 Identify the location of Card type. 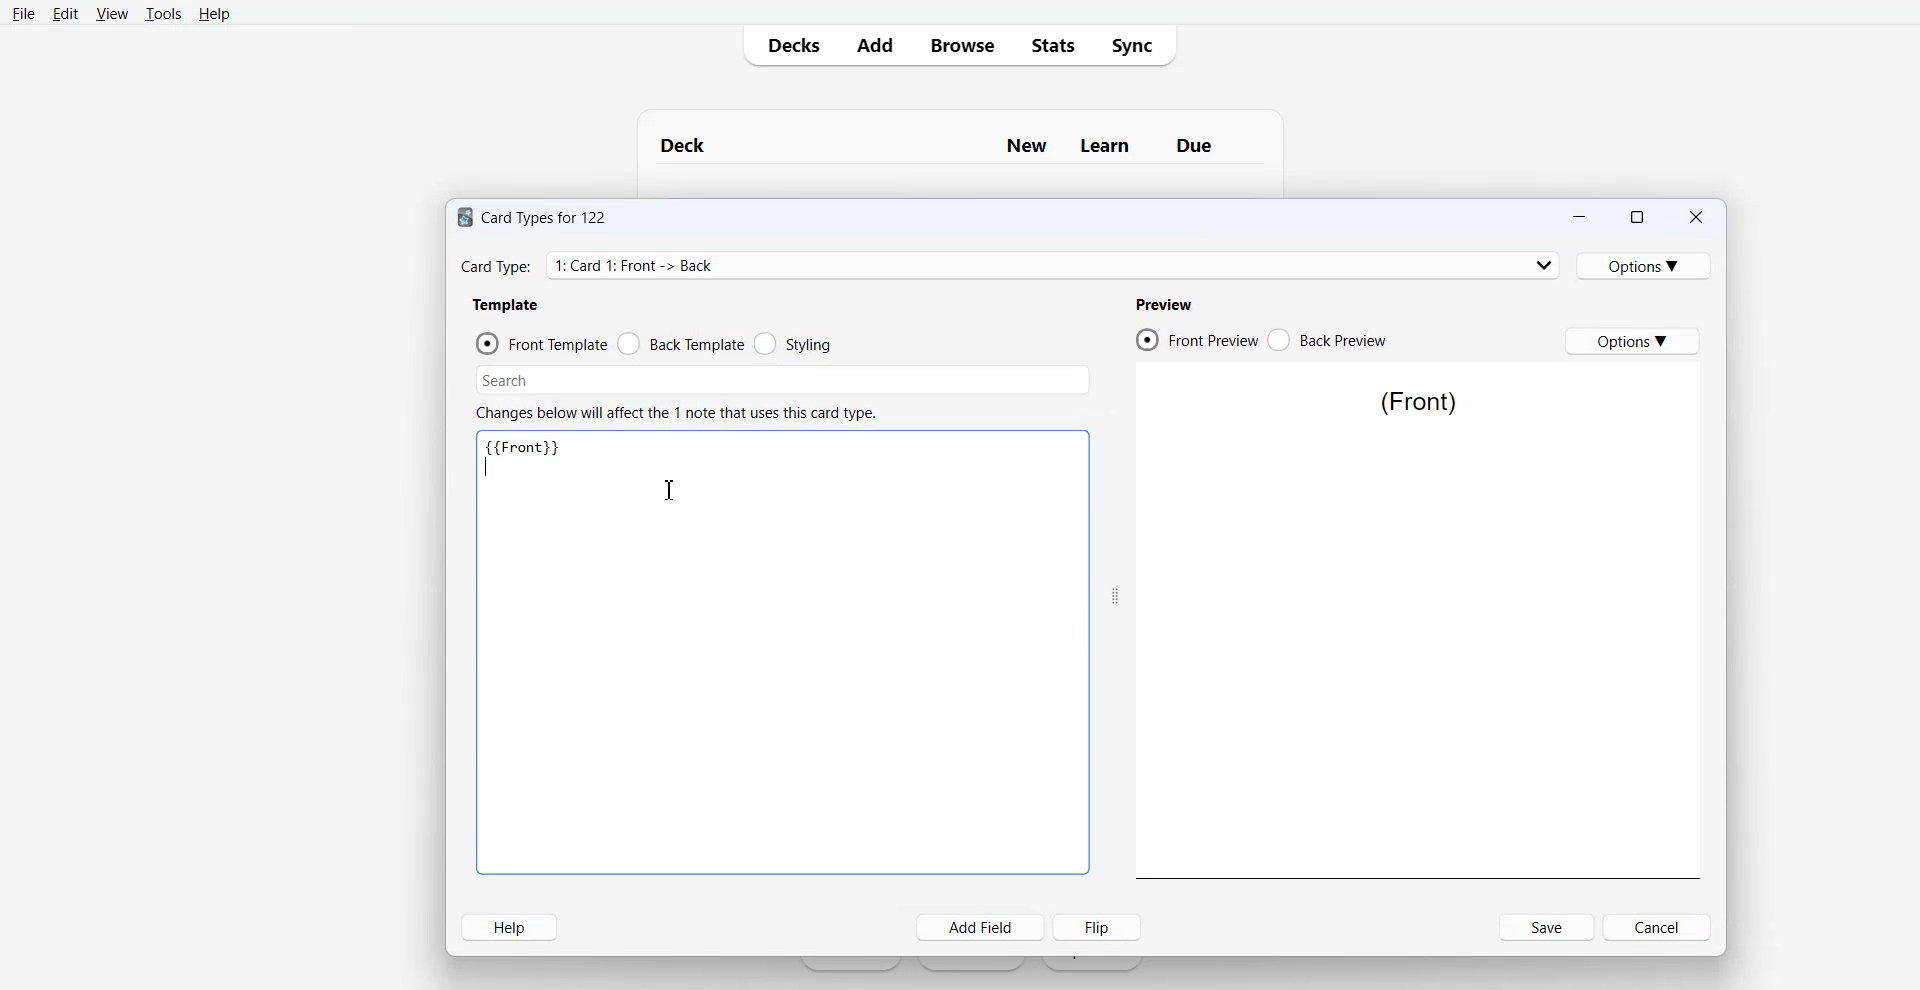
(1009, 264).